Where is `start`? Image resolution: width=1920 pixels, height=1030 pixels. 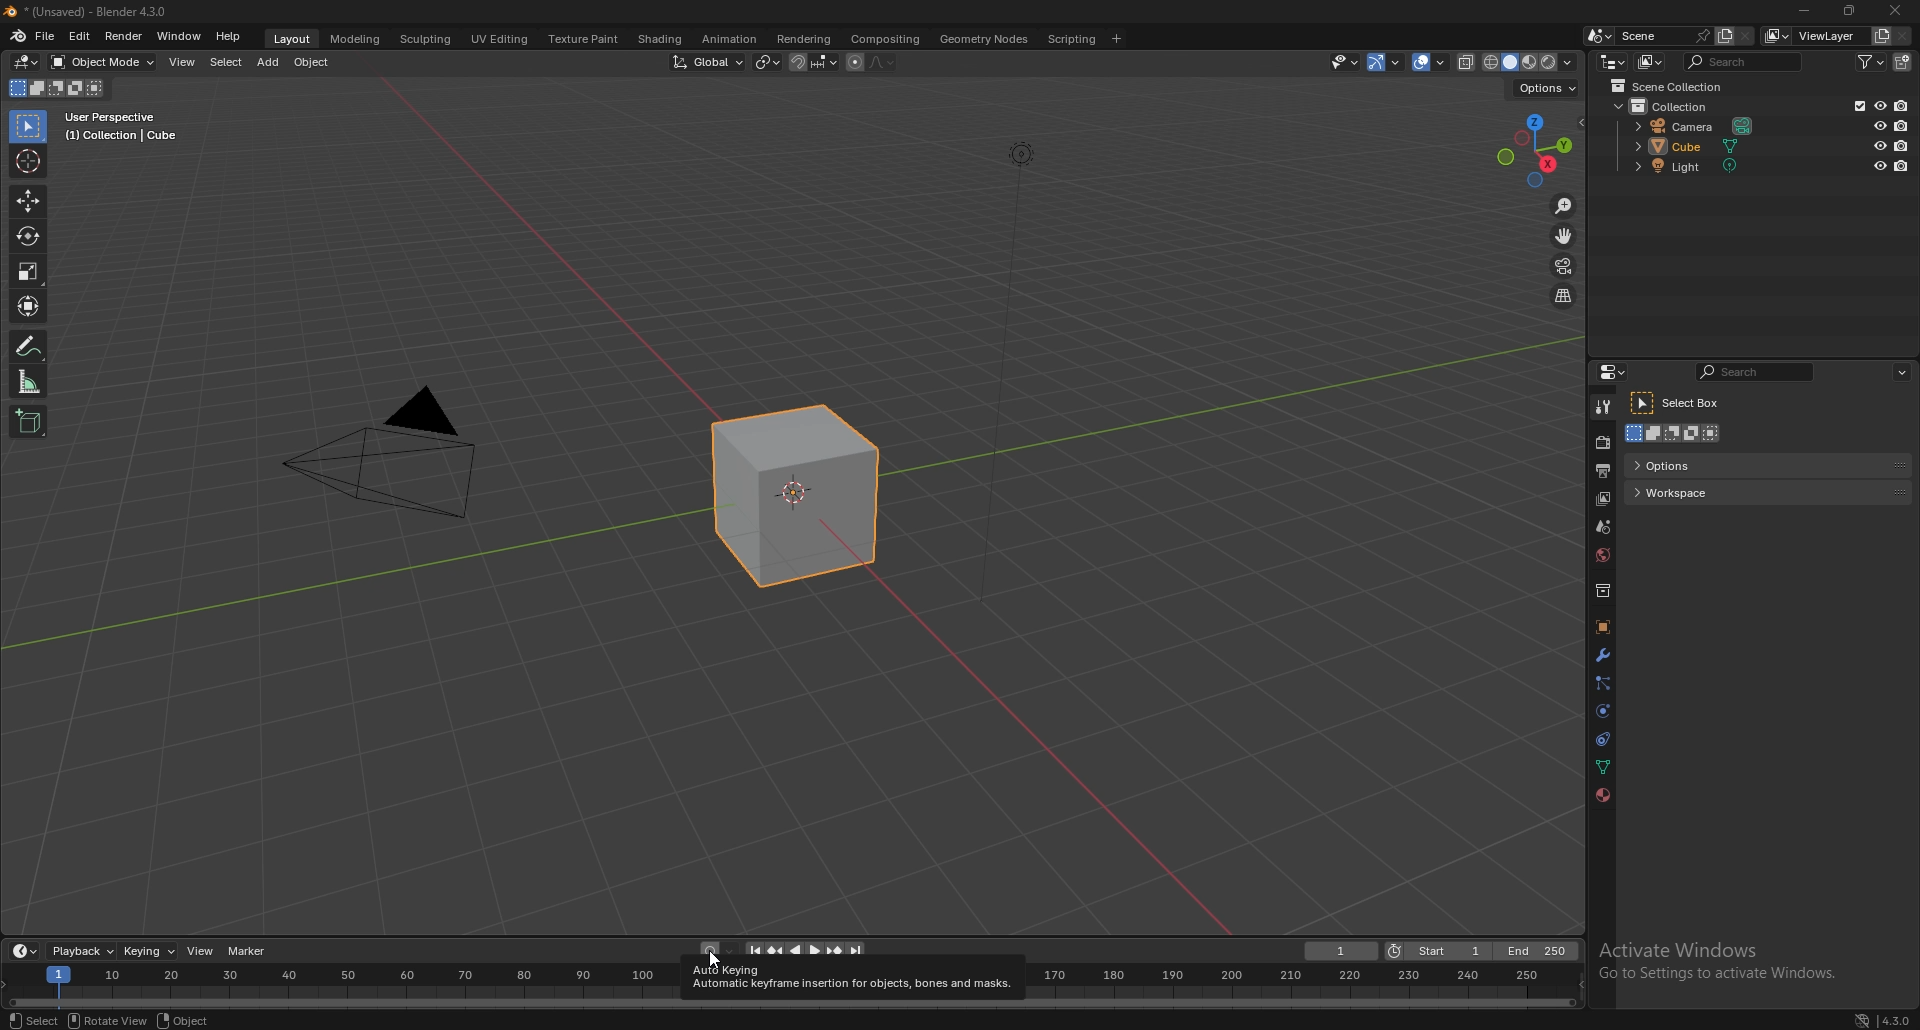 start is located at coordinates (1439, 951).